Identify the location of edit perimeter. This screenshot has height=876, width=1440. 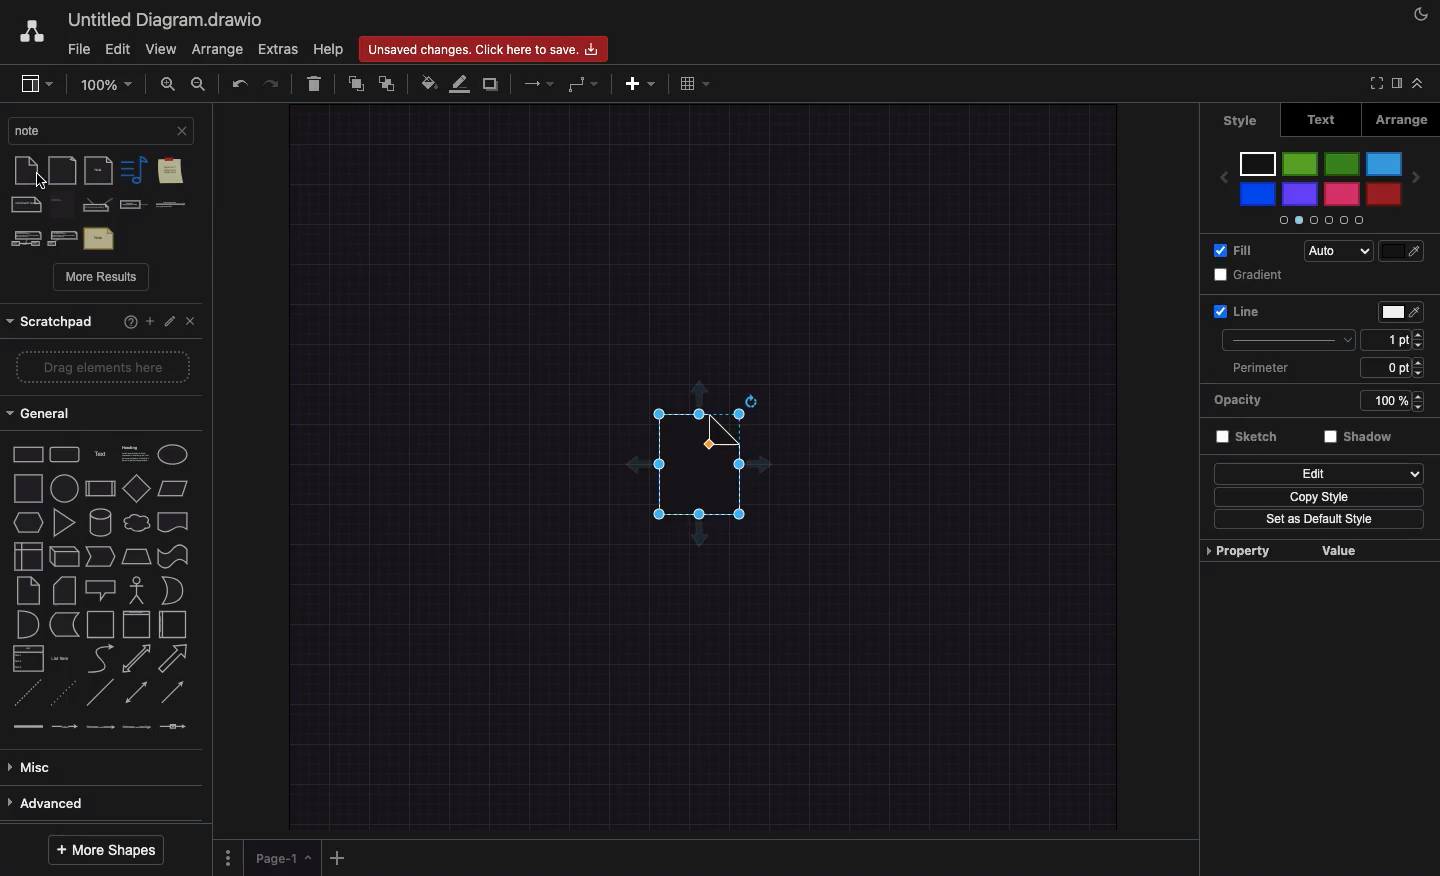
(1385, 367).